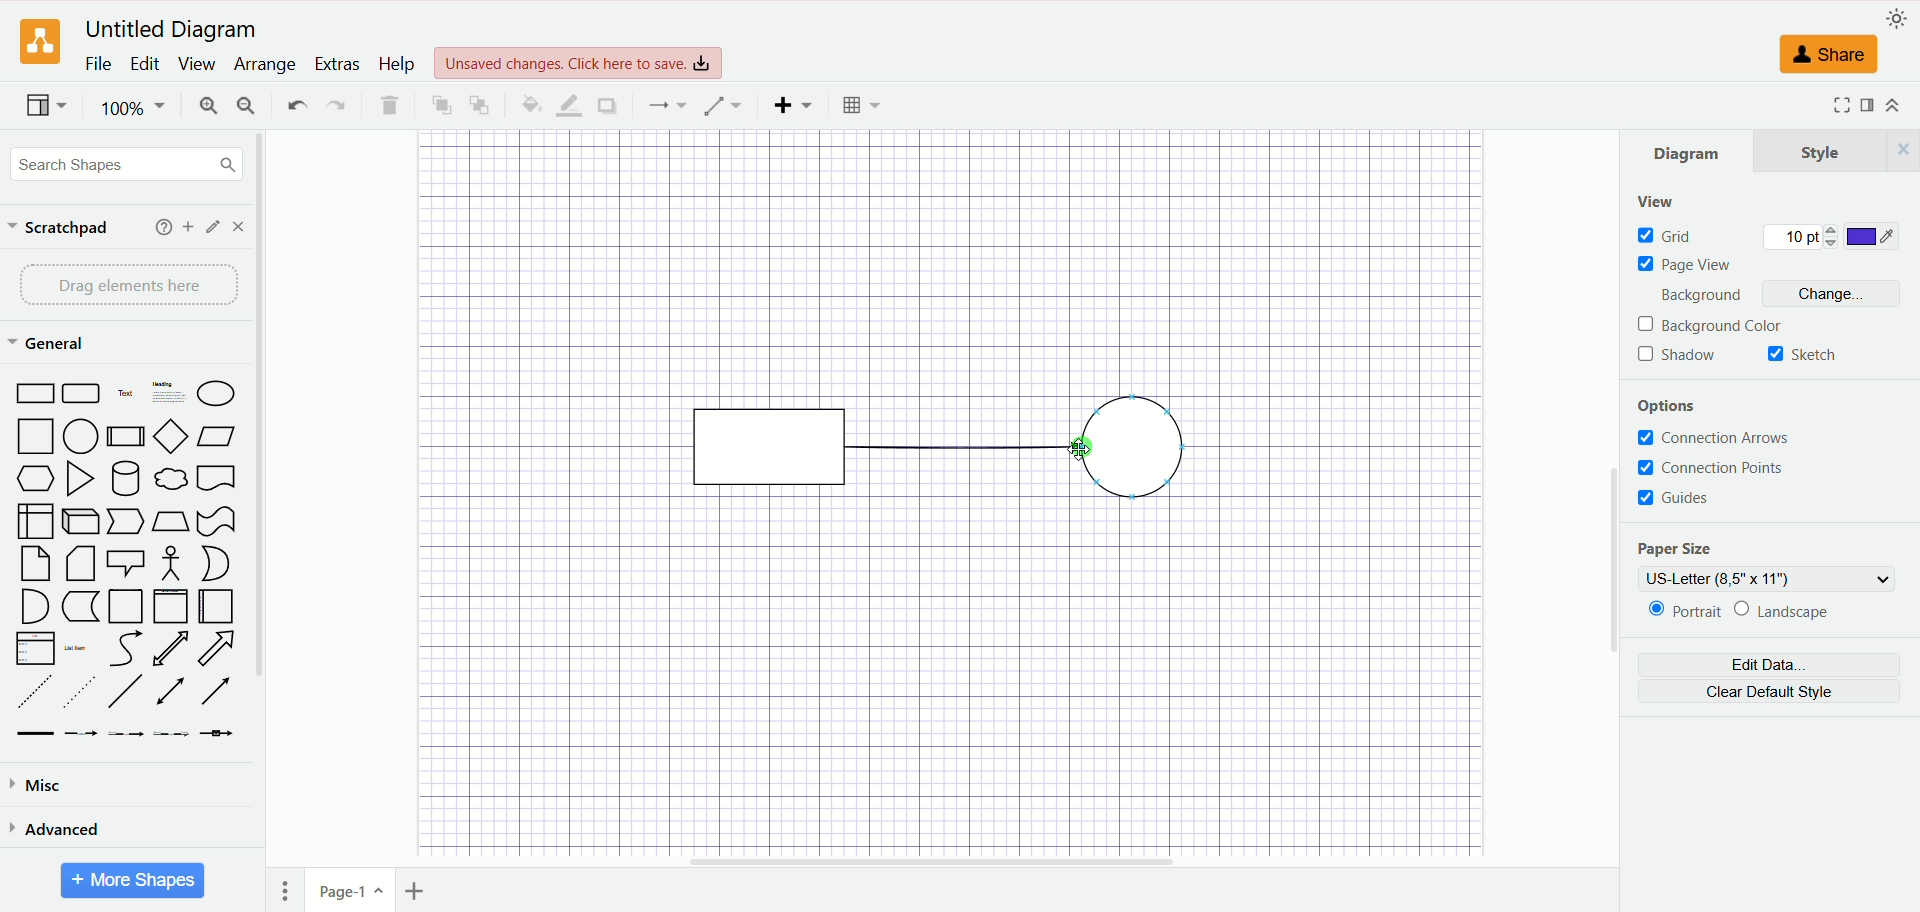 This screenshot has height=912, width=1920. What do you see at coordinates (82, 738) in the screenshot?
I see `Connector with Label` at bounding box center [82, 738].